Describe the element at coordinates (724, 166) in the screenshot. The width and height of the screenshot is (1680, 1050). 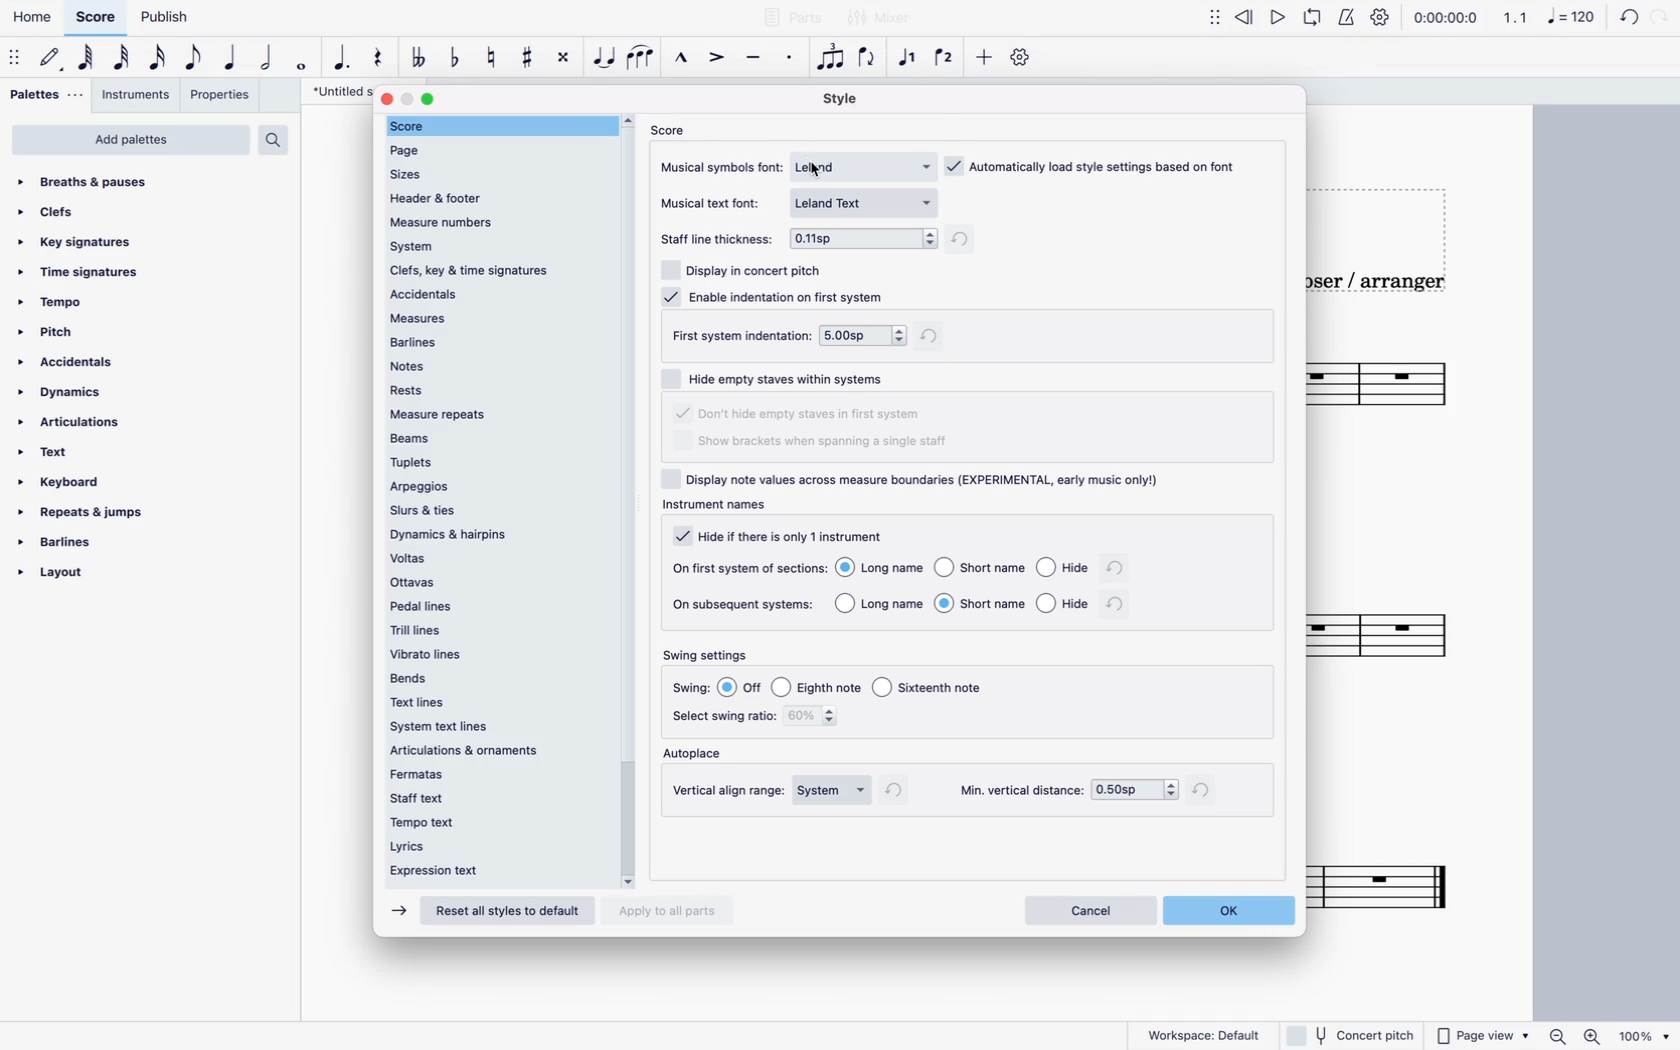
I see `musical symbols font` at that location.